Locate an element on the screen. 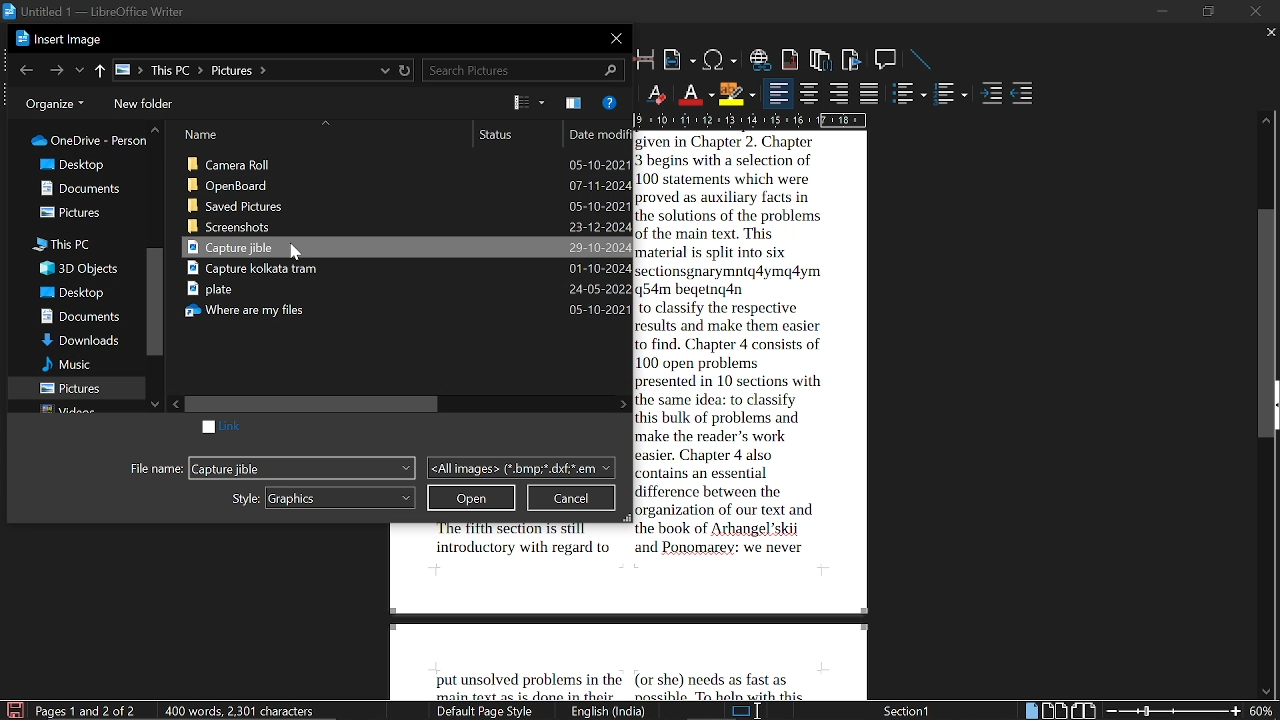 The height and width of the screenshot is (720, 1280). toggle unordered list is located at coordinates (911, 94).